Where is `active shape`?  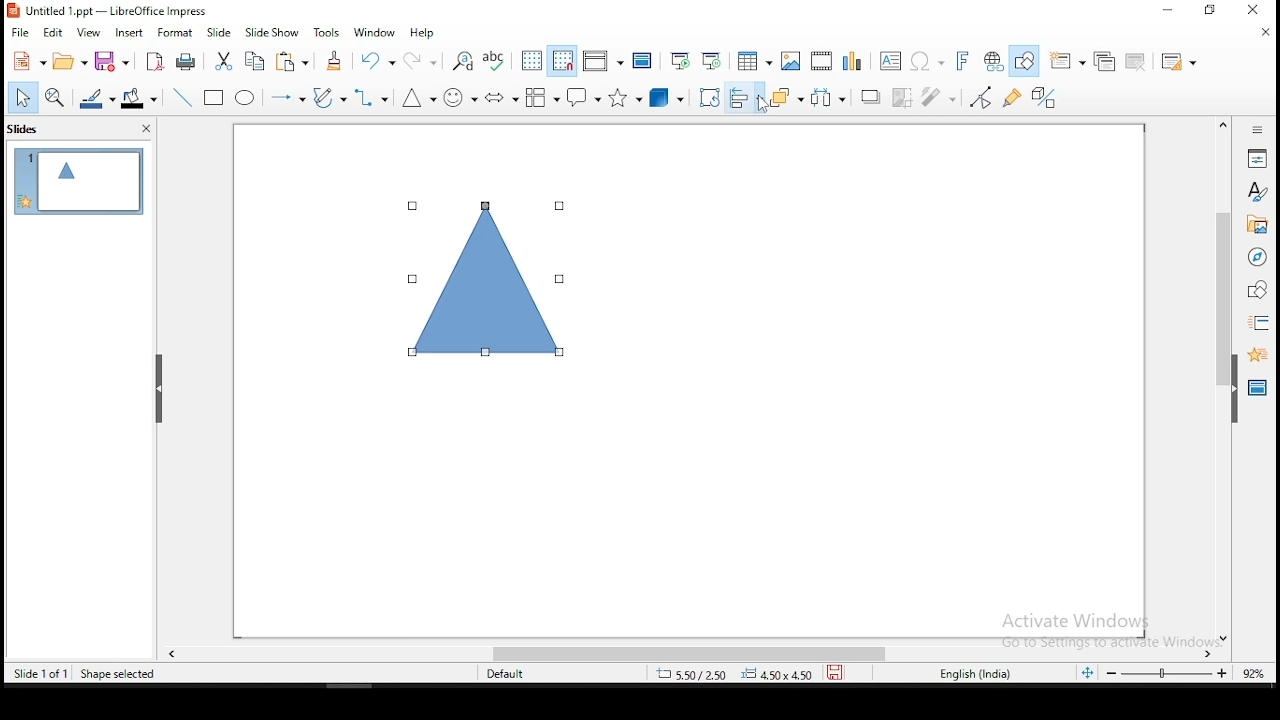
active shape is located at coordinates (484, 281).